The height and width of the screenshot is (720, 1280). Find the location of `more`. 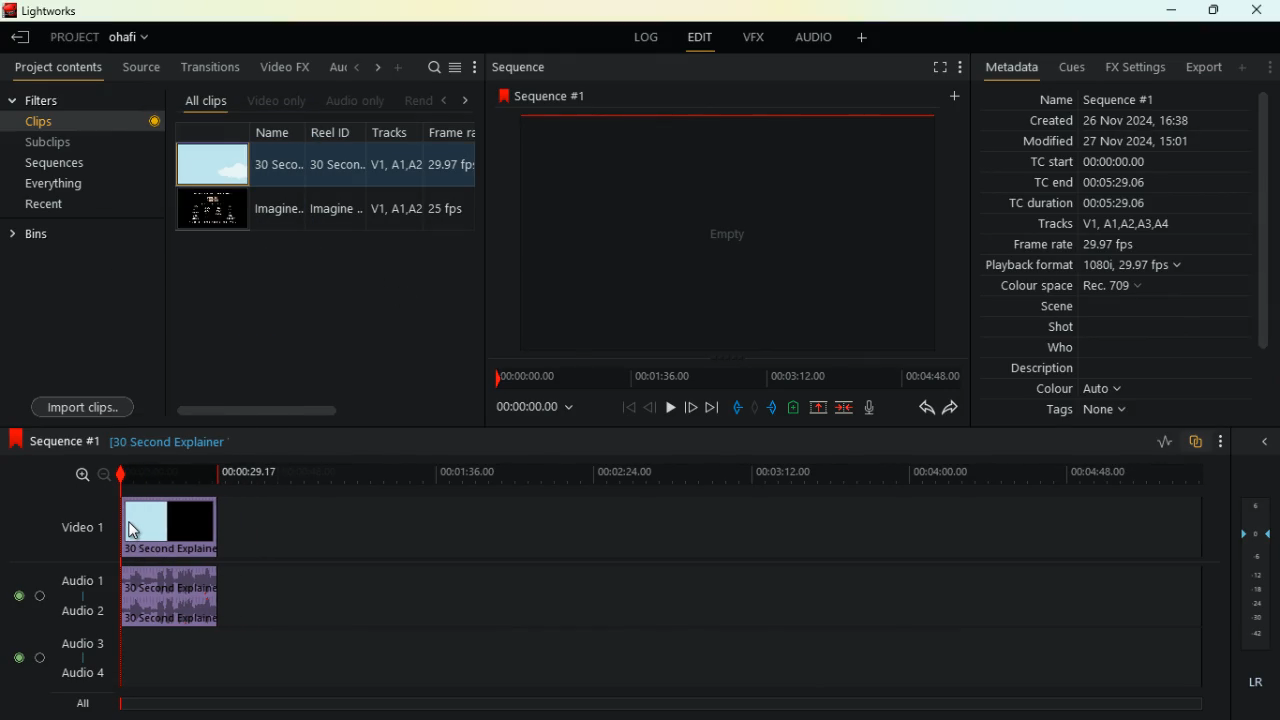

more is located at coordinates (962, 65).